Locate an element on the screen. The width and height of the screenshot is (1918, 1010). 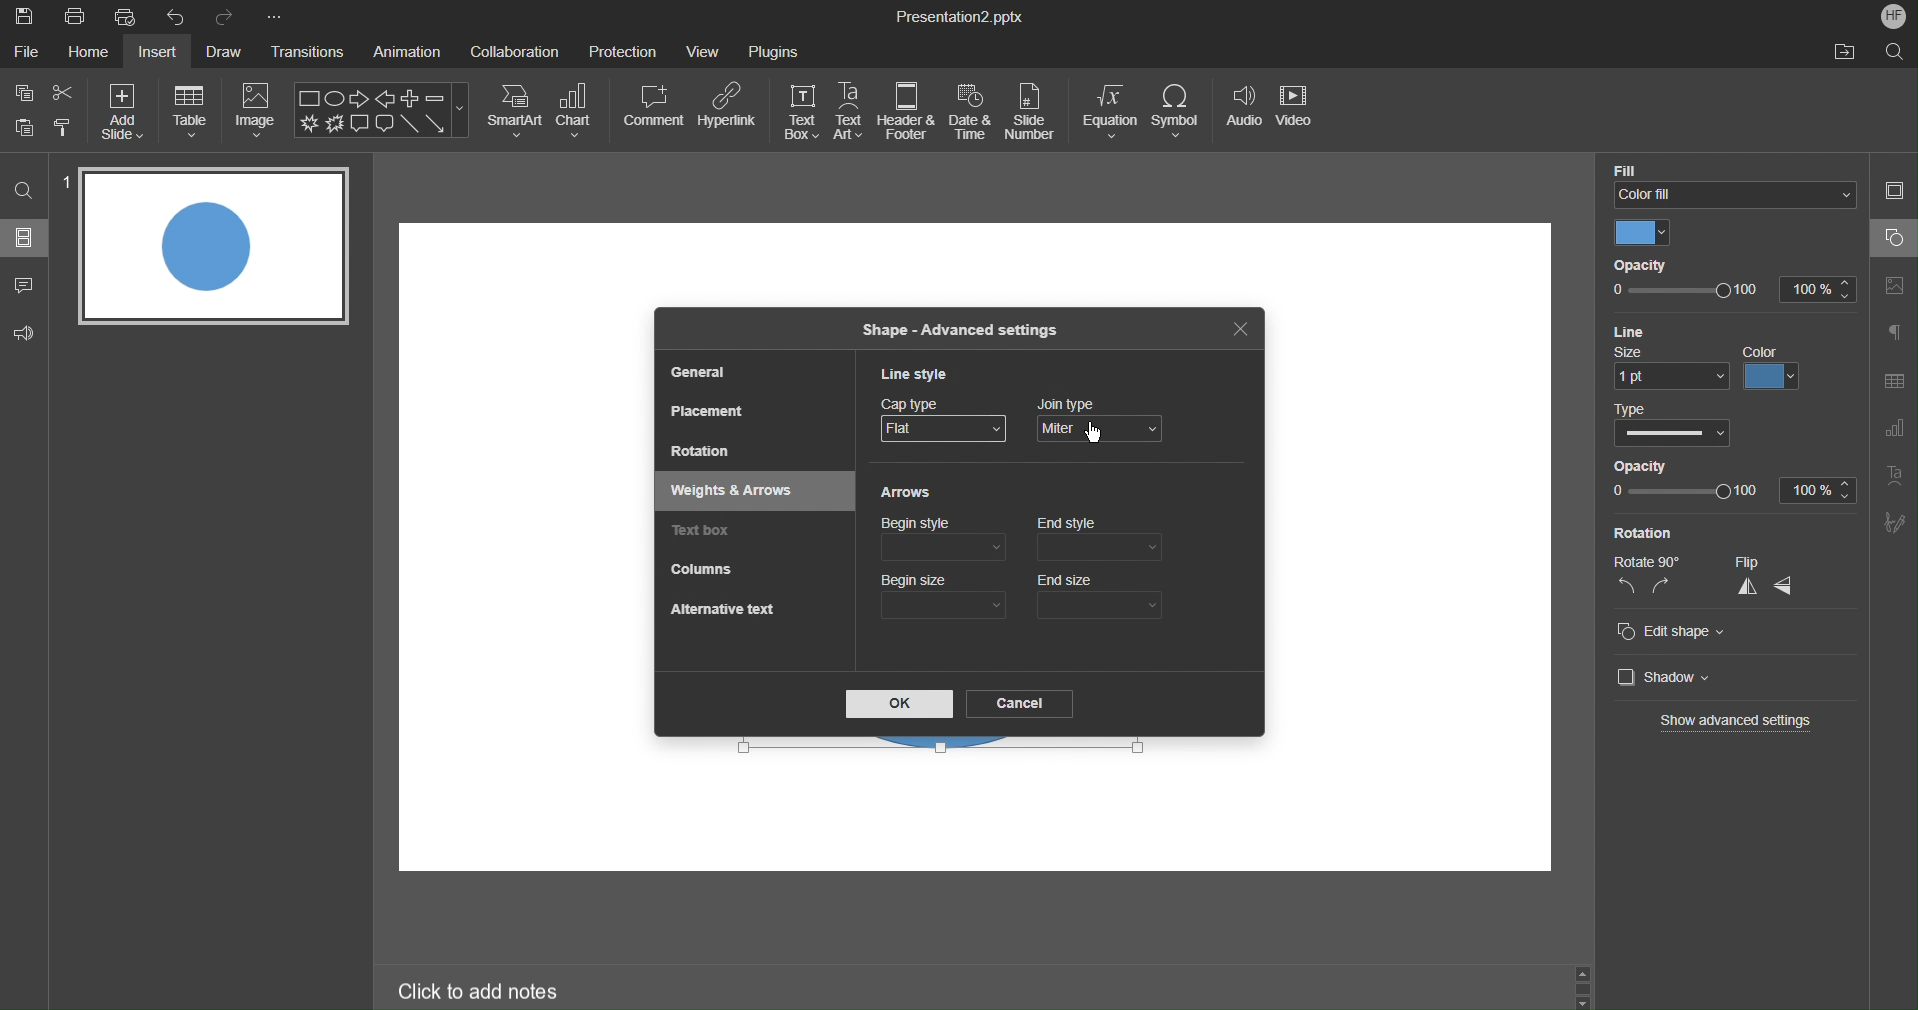
Comment is located at coordinates (654, 105).